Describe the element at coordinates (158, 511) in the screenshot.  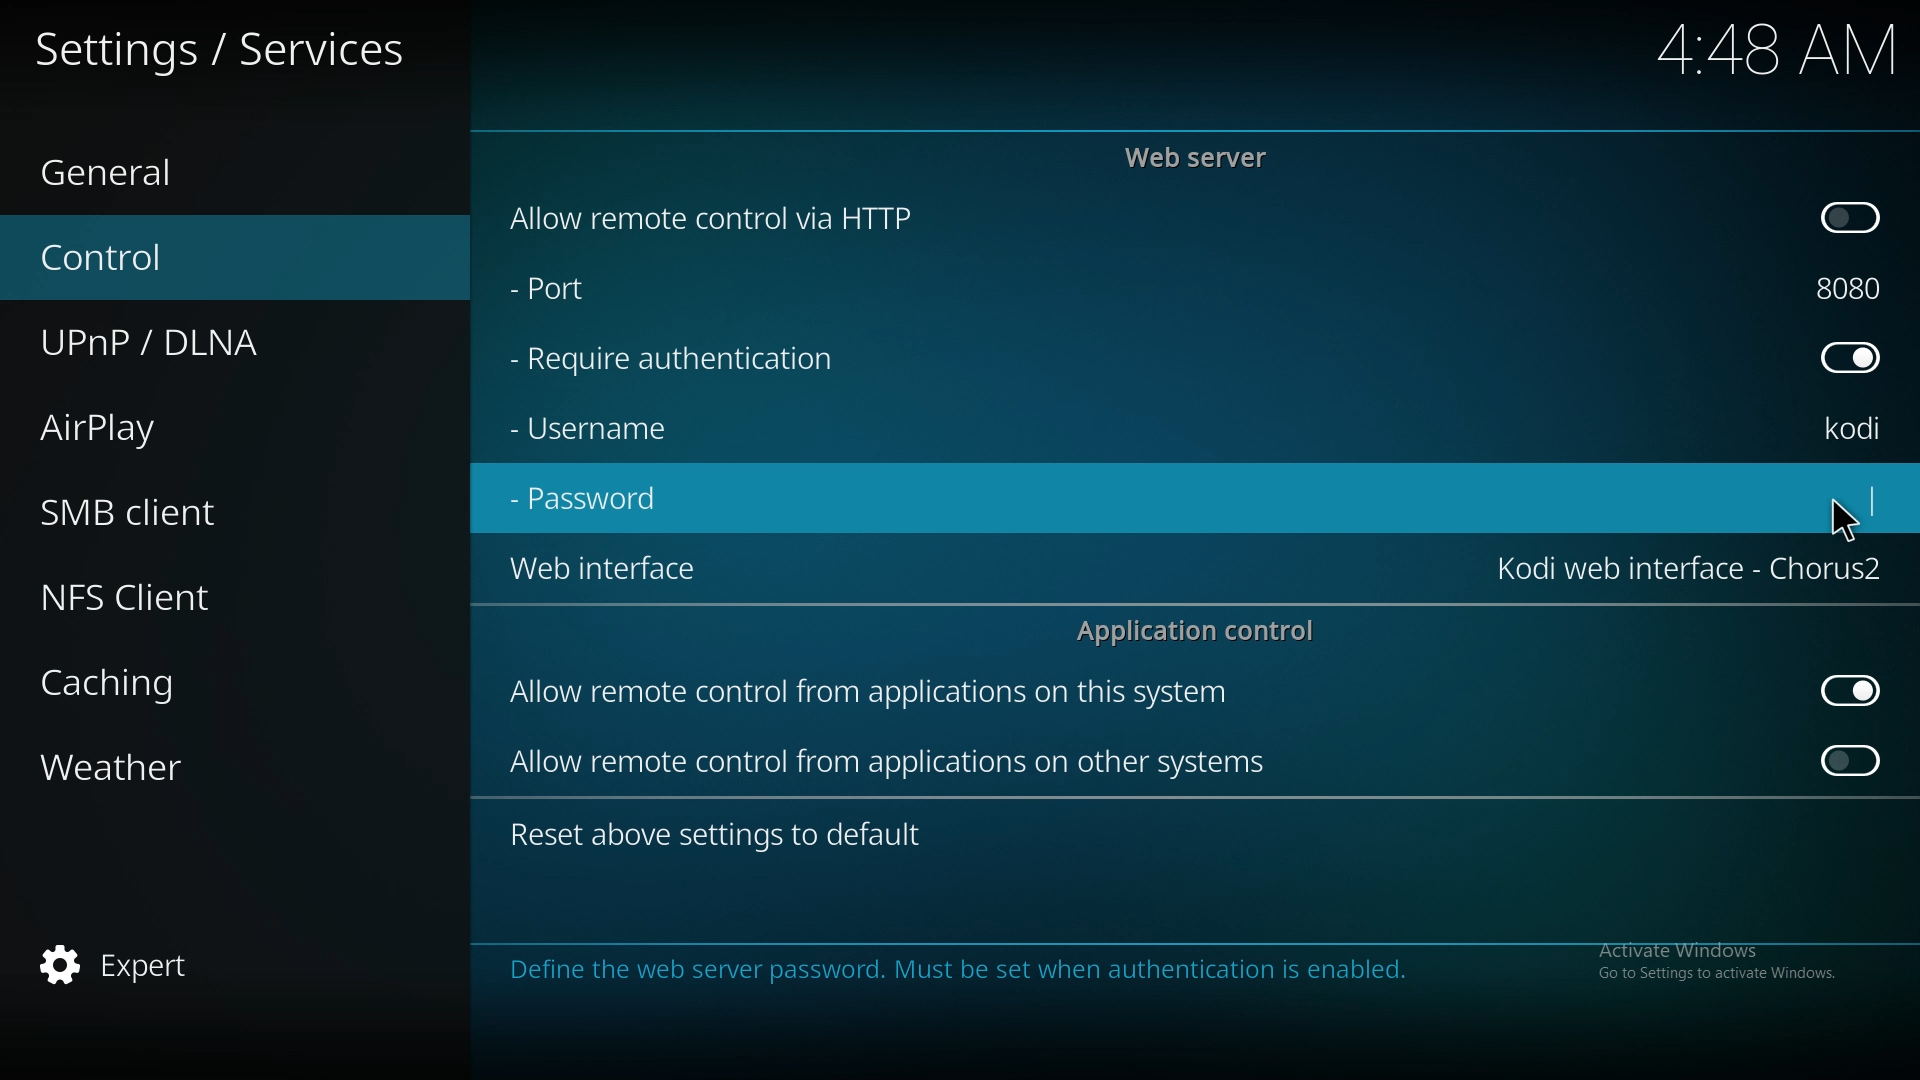
I see `smb client` at that location.